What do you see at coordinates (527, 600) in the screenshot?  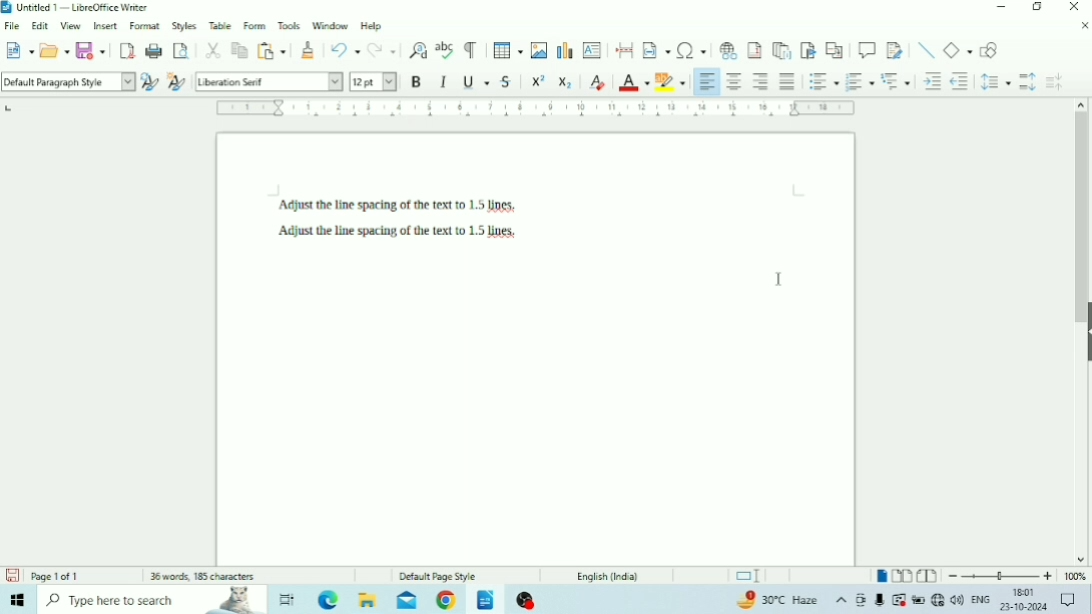 I see `OBS Studio` at bounding box center [527, 600].